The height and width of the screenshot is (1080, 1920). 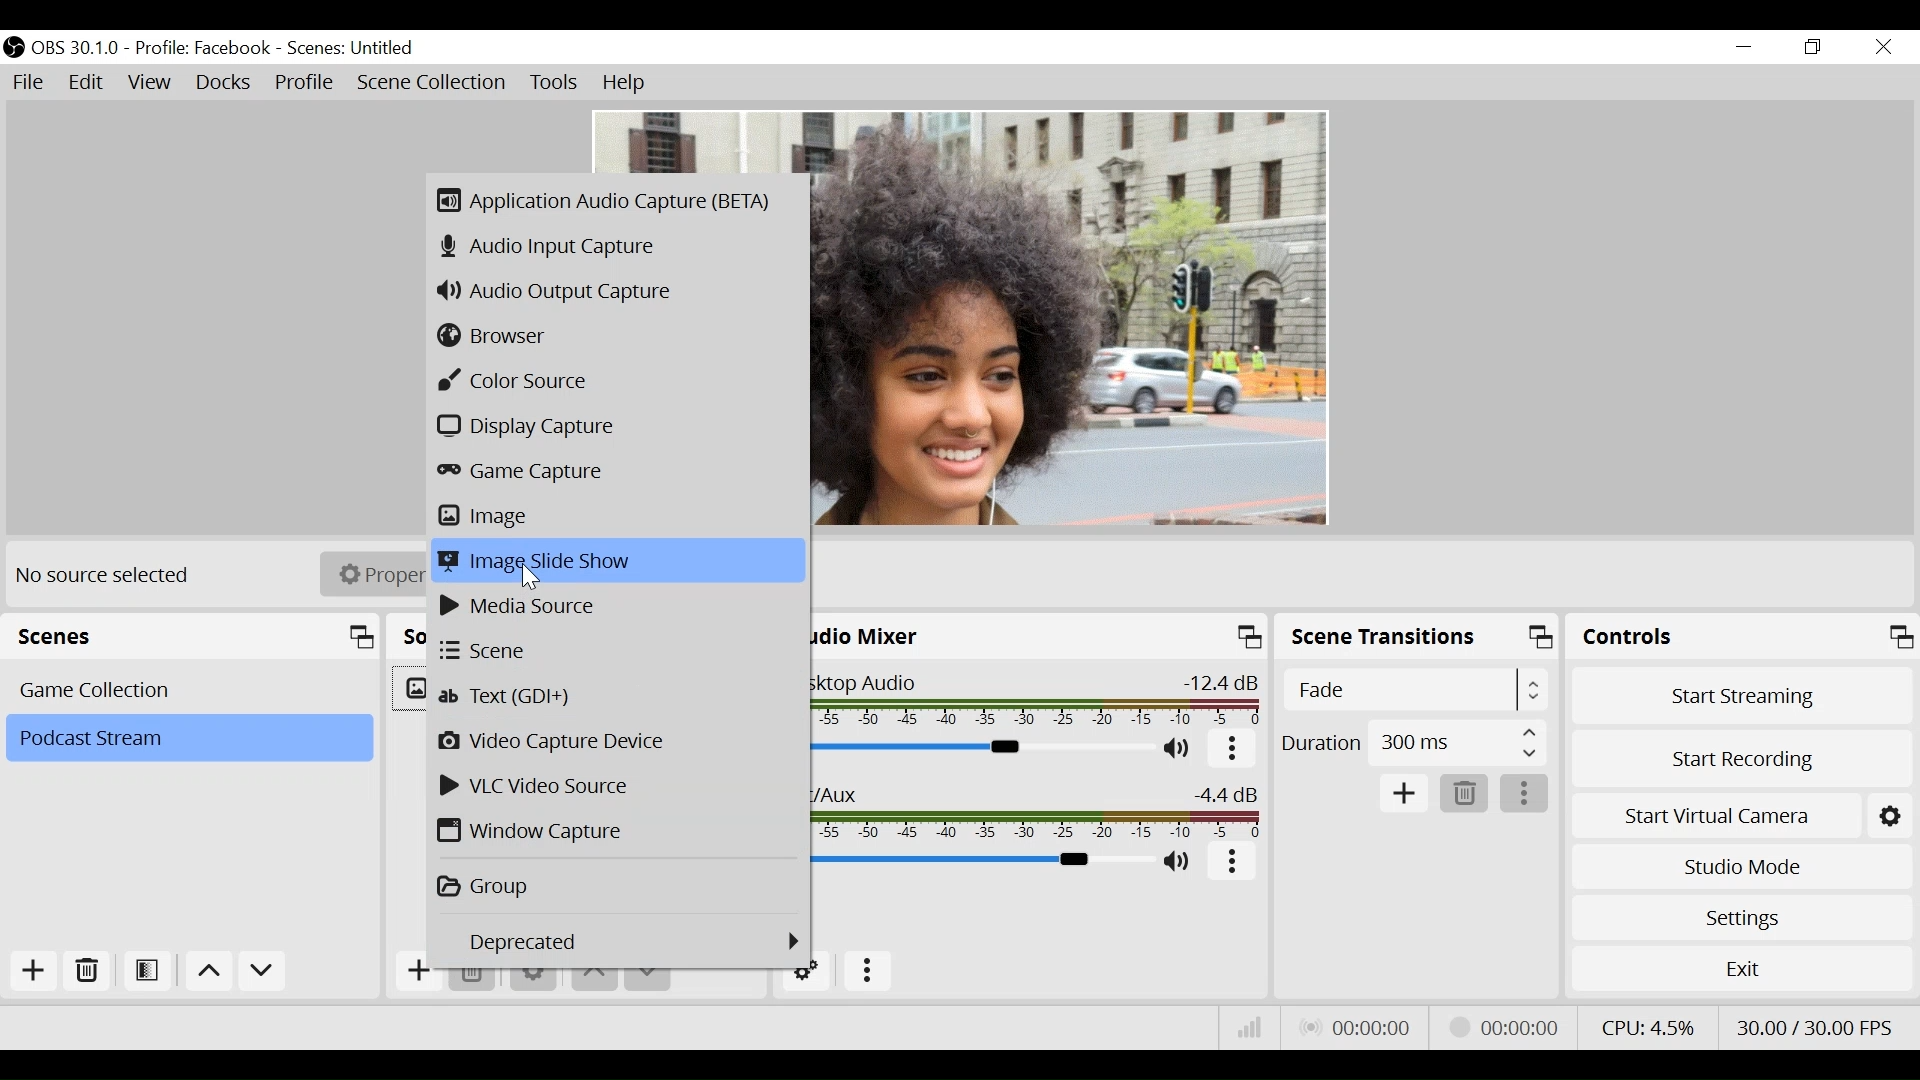 What do you see at coordinates (79, 48) in the screenshot?
I see `OBS Version` at bounding box center [79, 48].